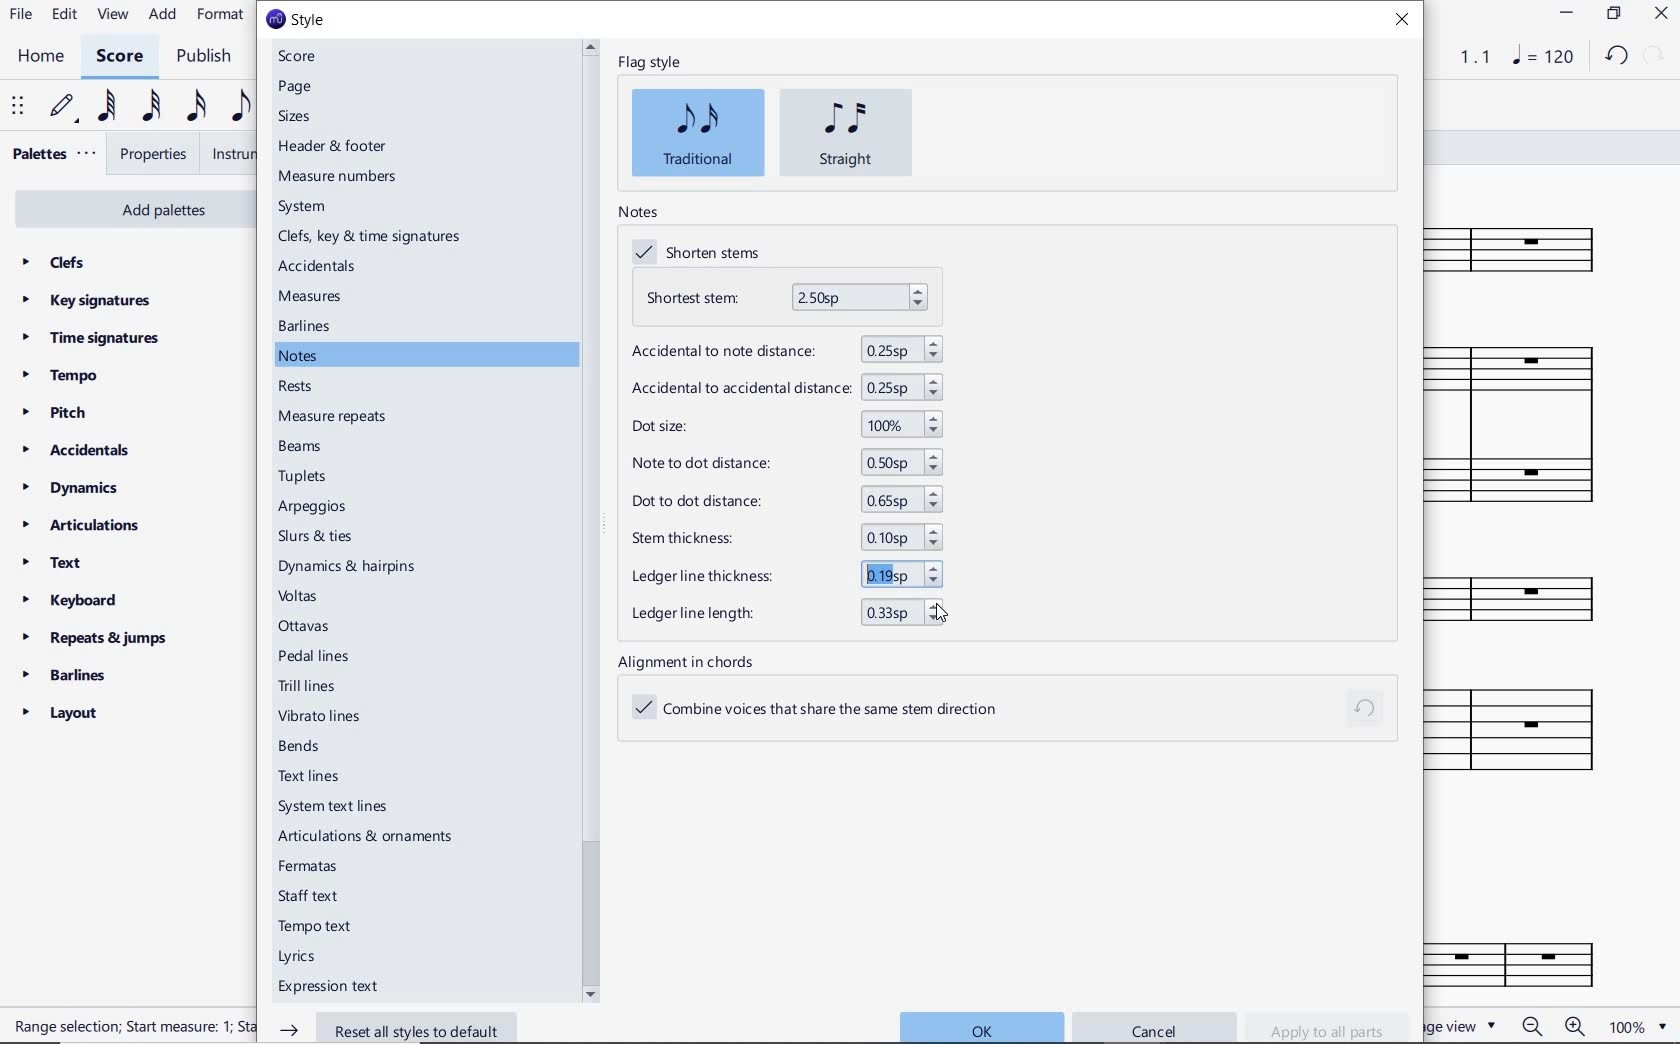 The width and height of the screenshot is (1680, 1044). Describe the element at coordinates (52, 157) in the screenshot. I see `palettes` at that location.